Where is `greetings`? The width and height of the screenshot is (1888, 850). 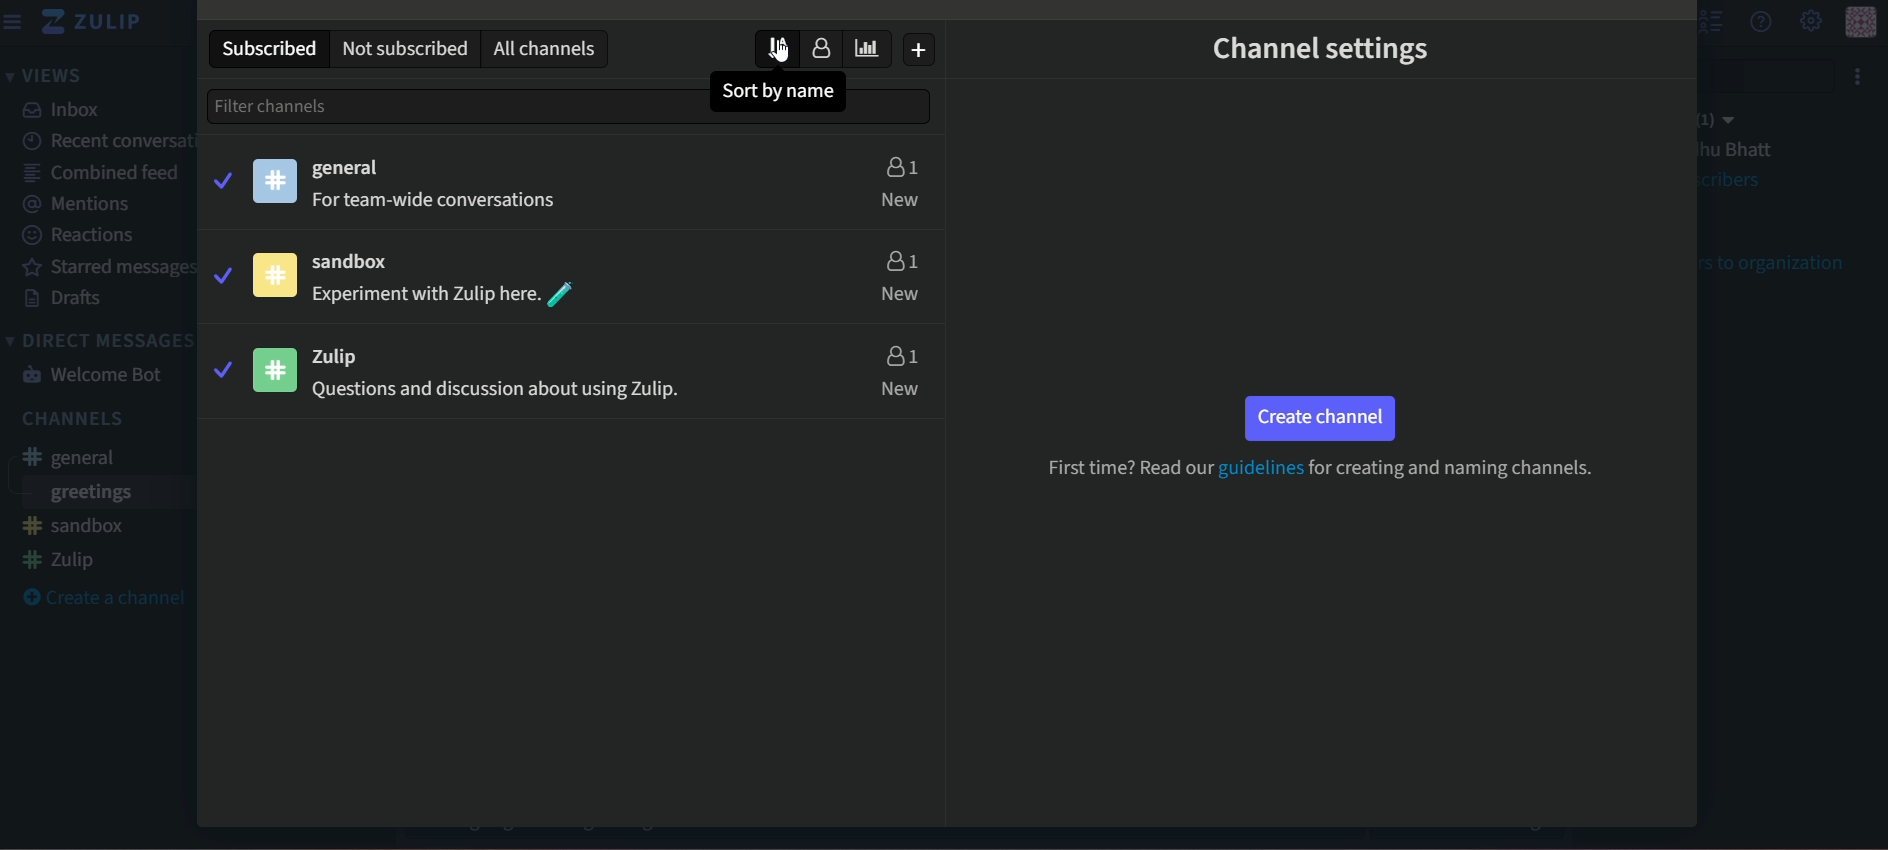
greetings is located at coordinates (88, 494).